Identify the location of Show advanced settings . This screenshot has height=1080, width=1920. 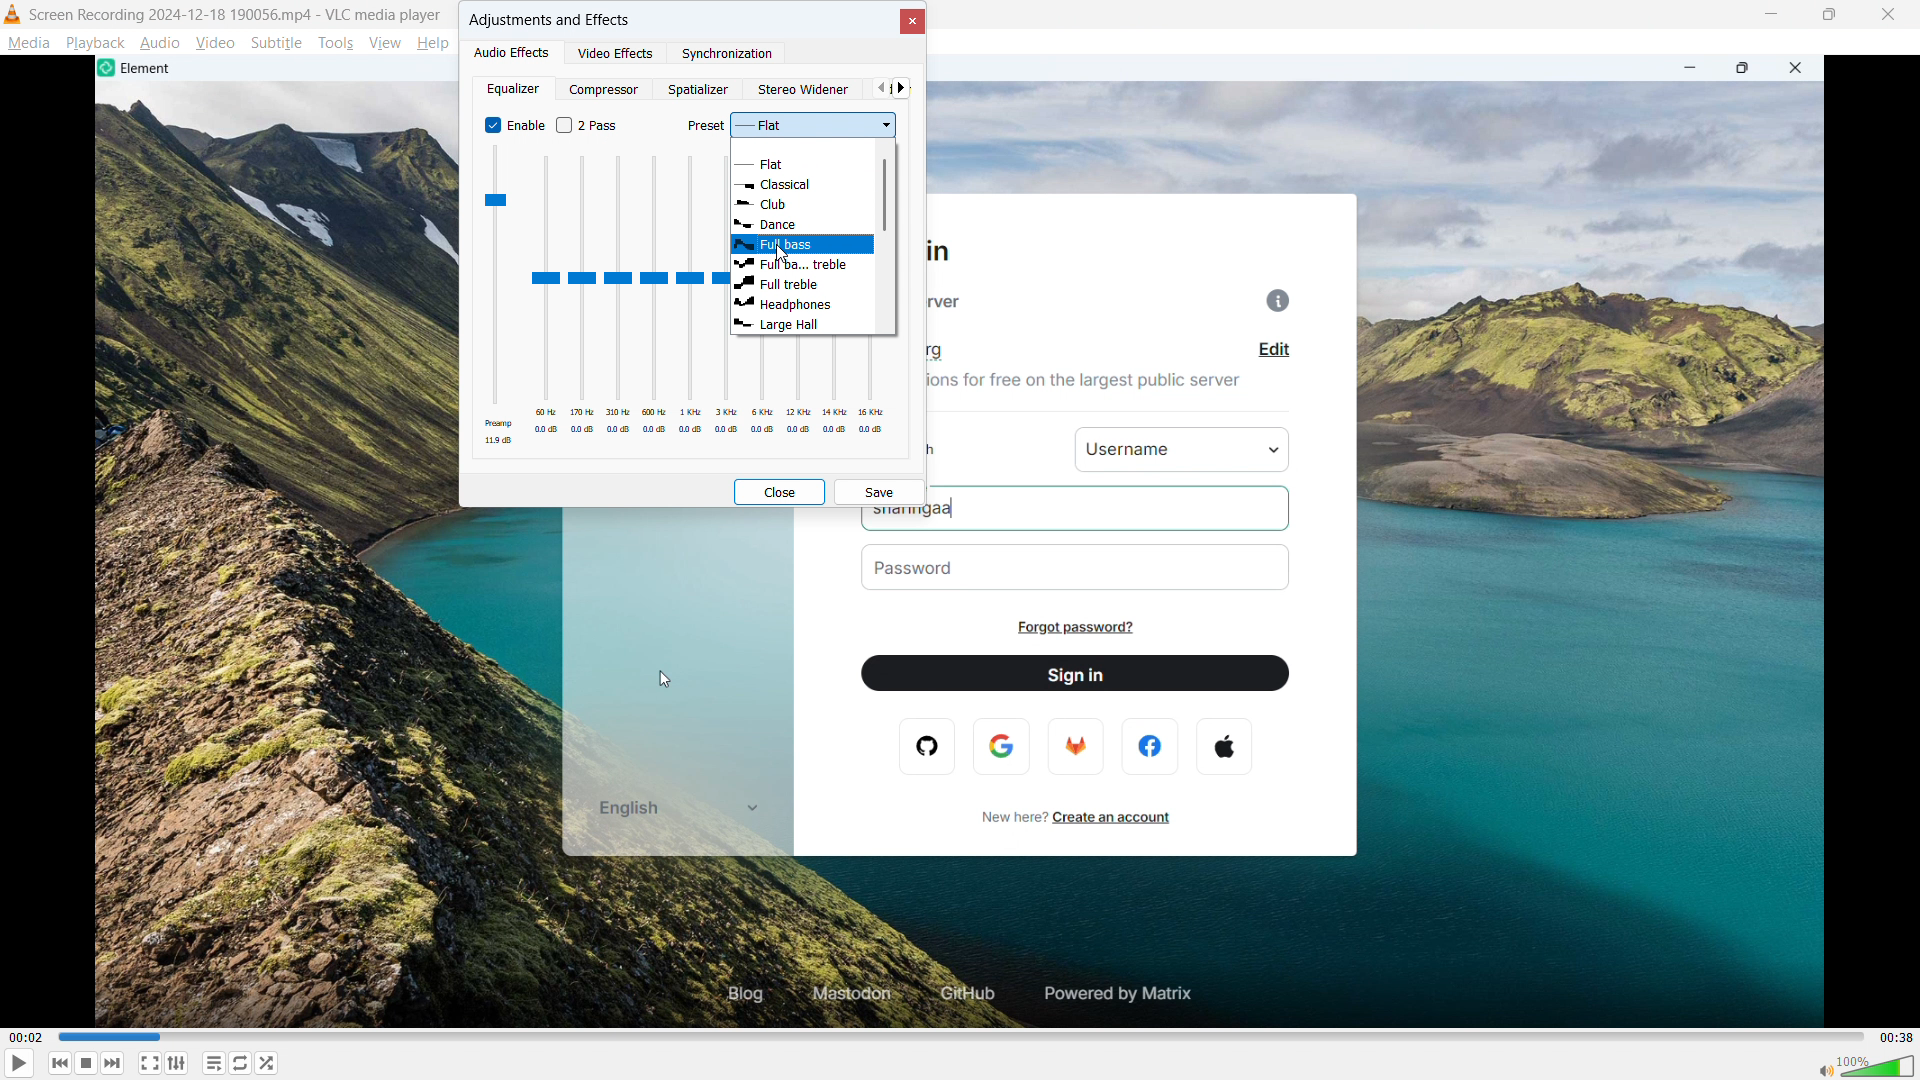
(179, 1064).